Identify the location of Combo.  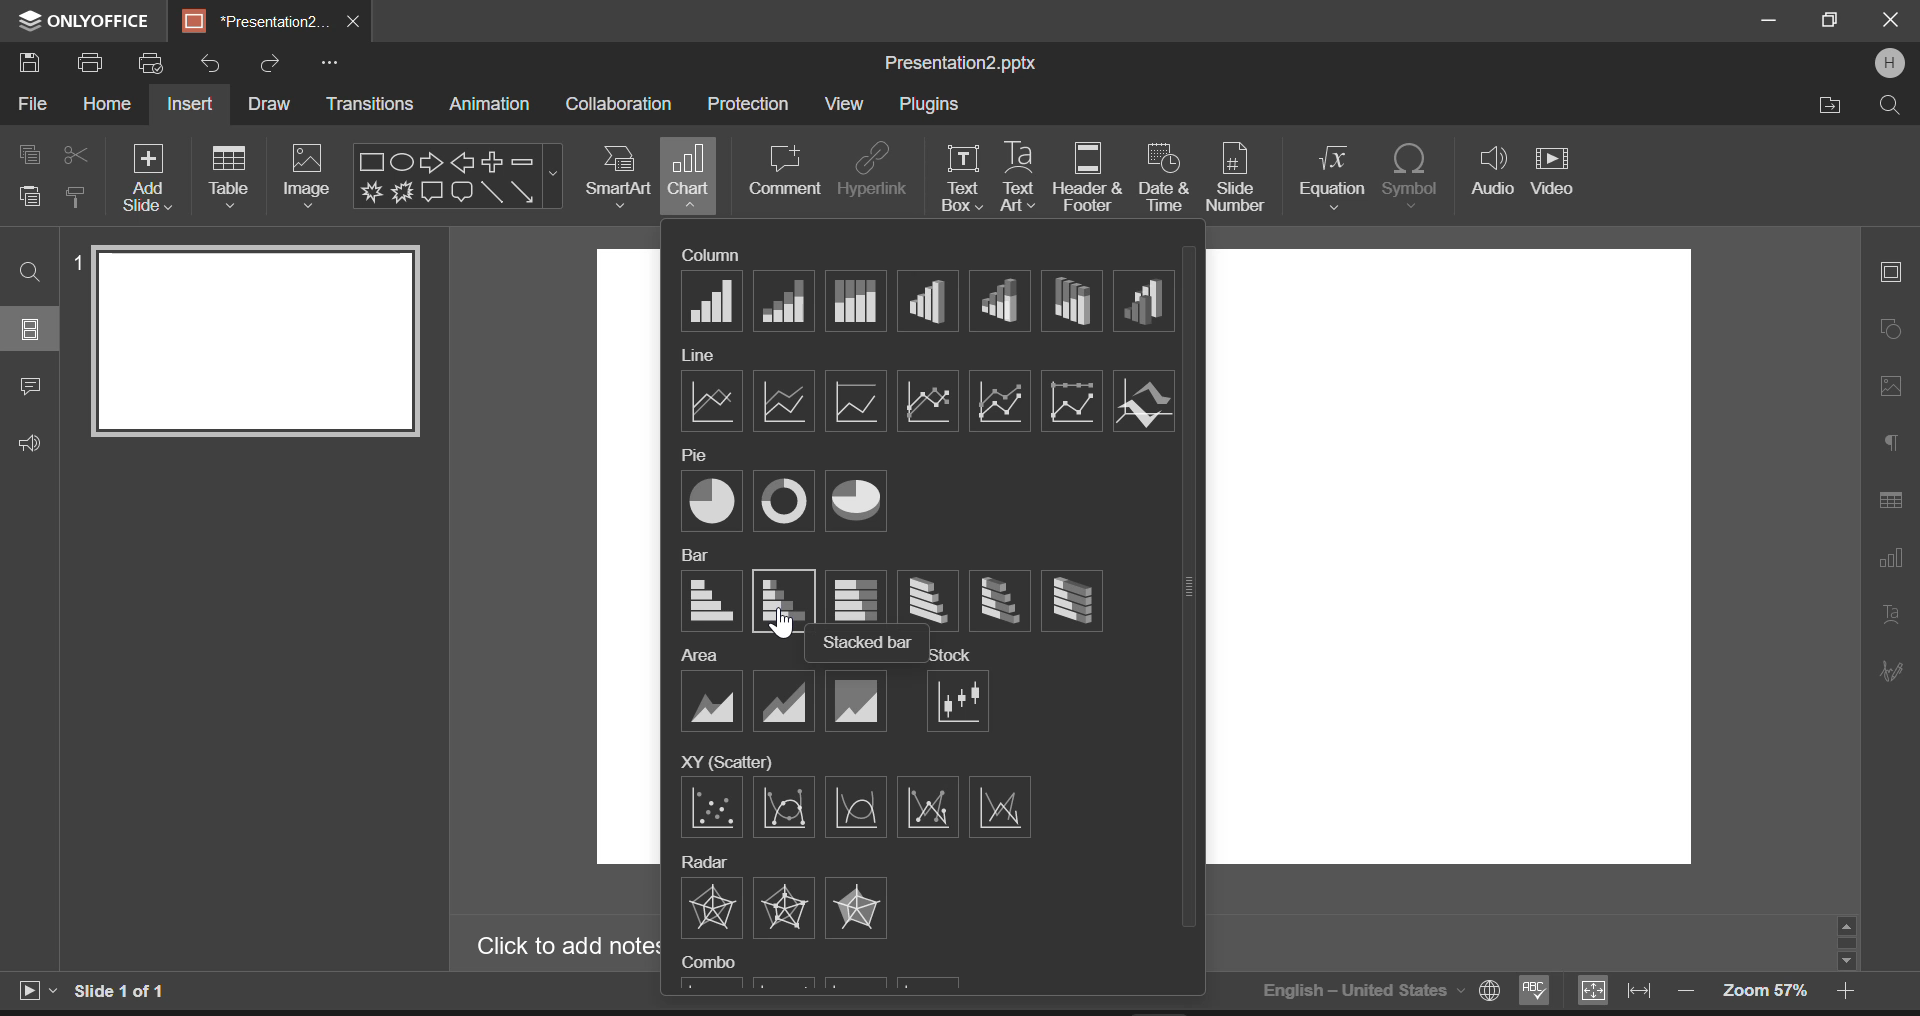
(710, 962).